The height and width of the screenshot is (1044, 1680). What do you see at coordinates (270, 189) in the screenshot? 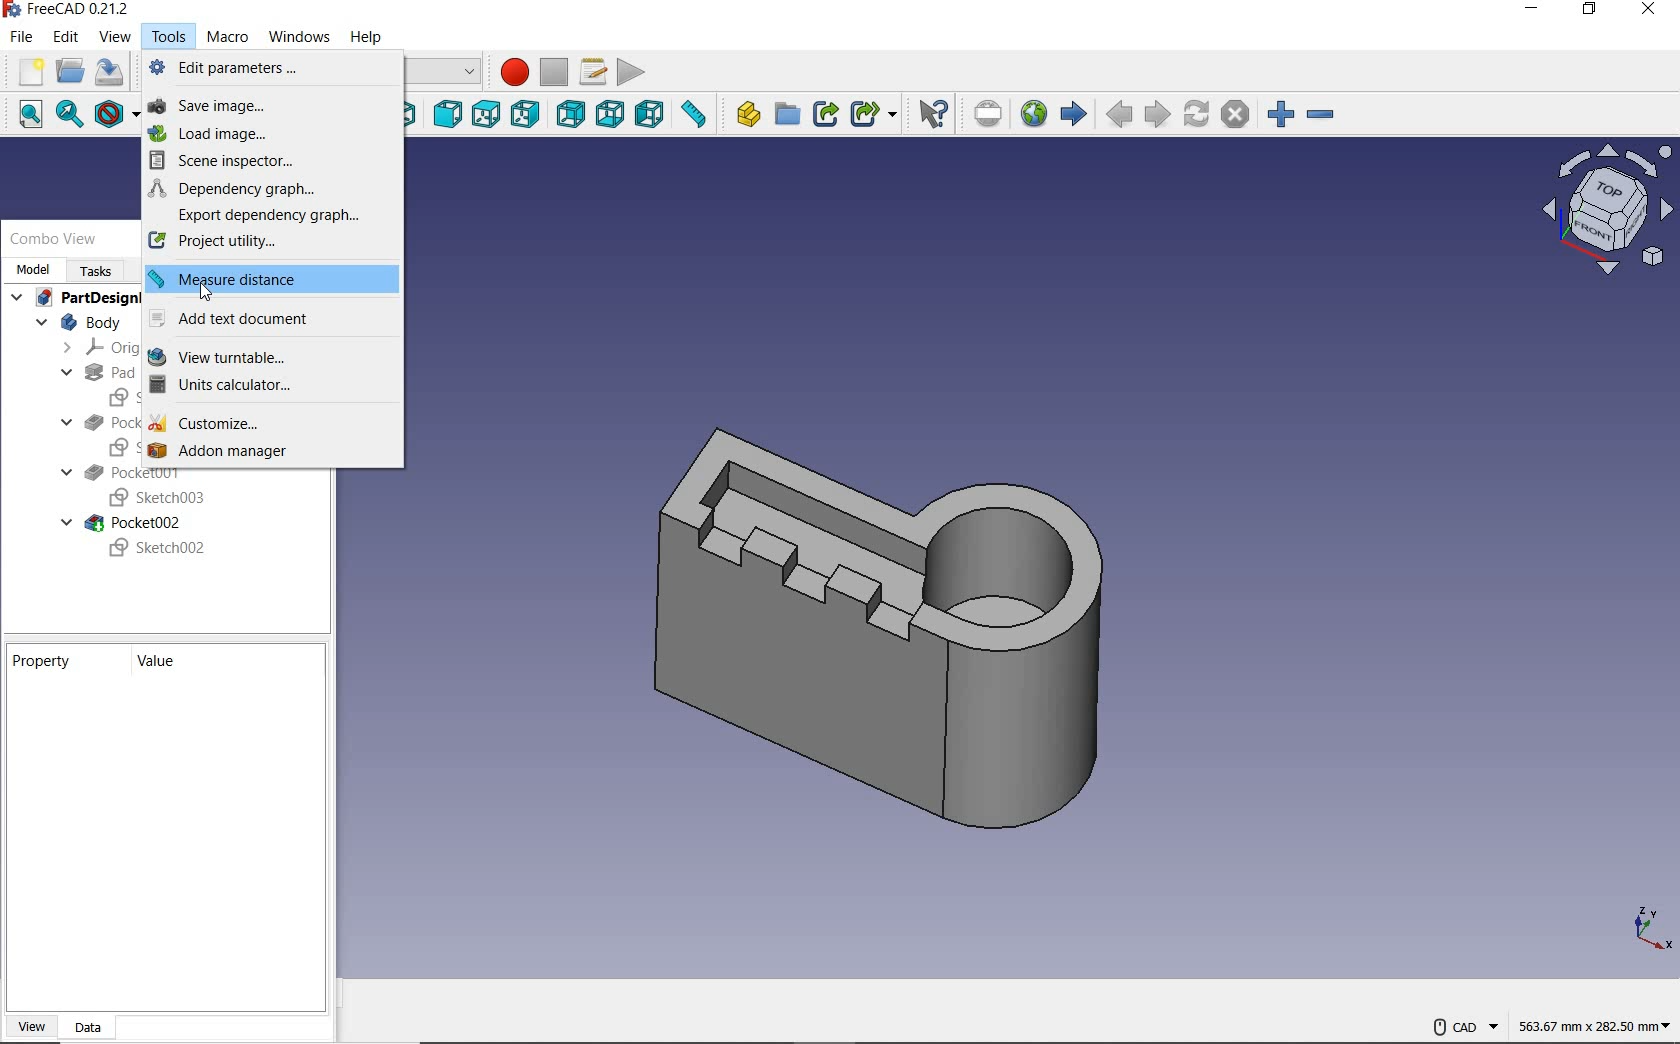
I see `DEPENDENCY GRAPH` at bounding box center [270, 189].